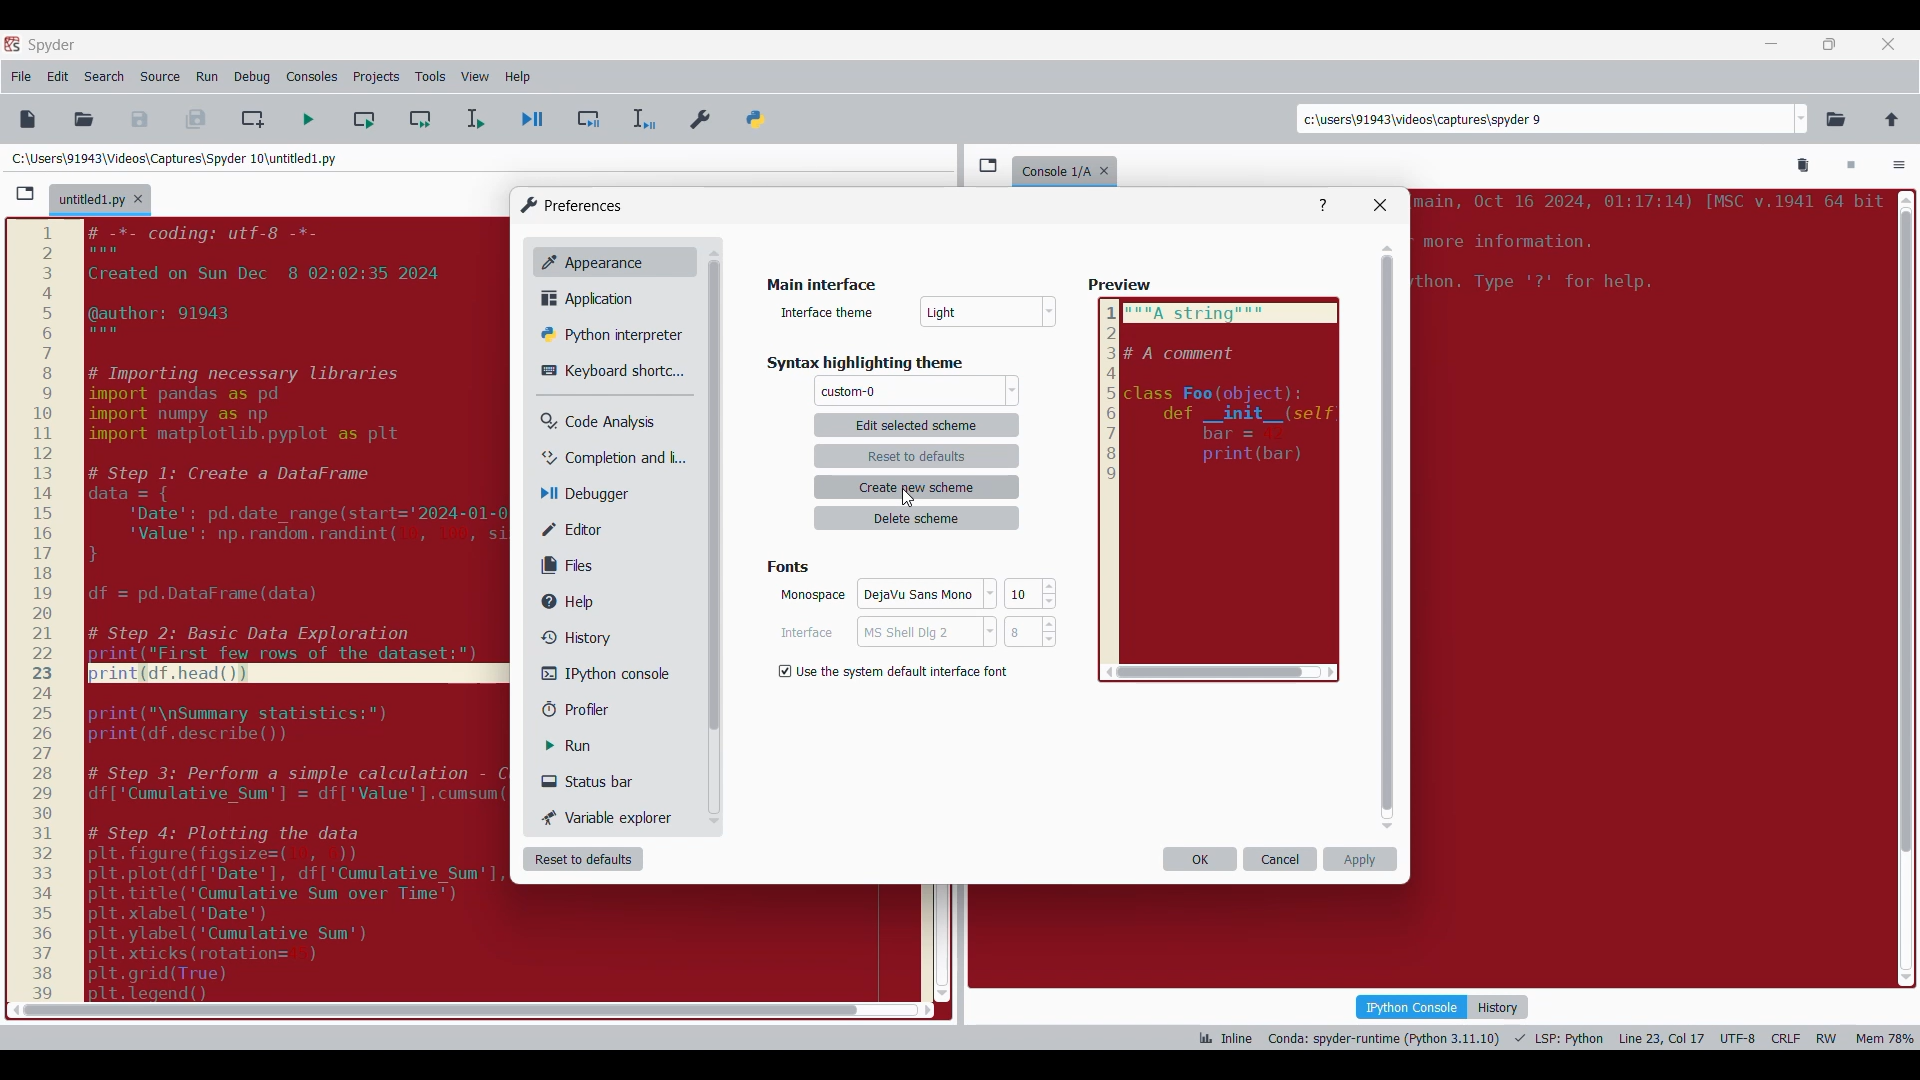  I want to click on Browse a working directory, so click(1836, 119).